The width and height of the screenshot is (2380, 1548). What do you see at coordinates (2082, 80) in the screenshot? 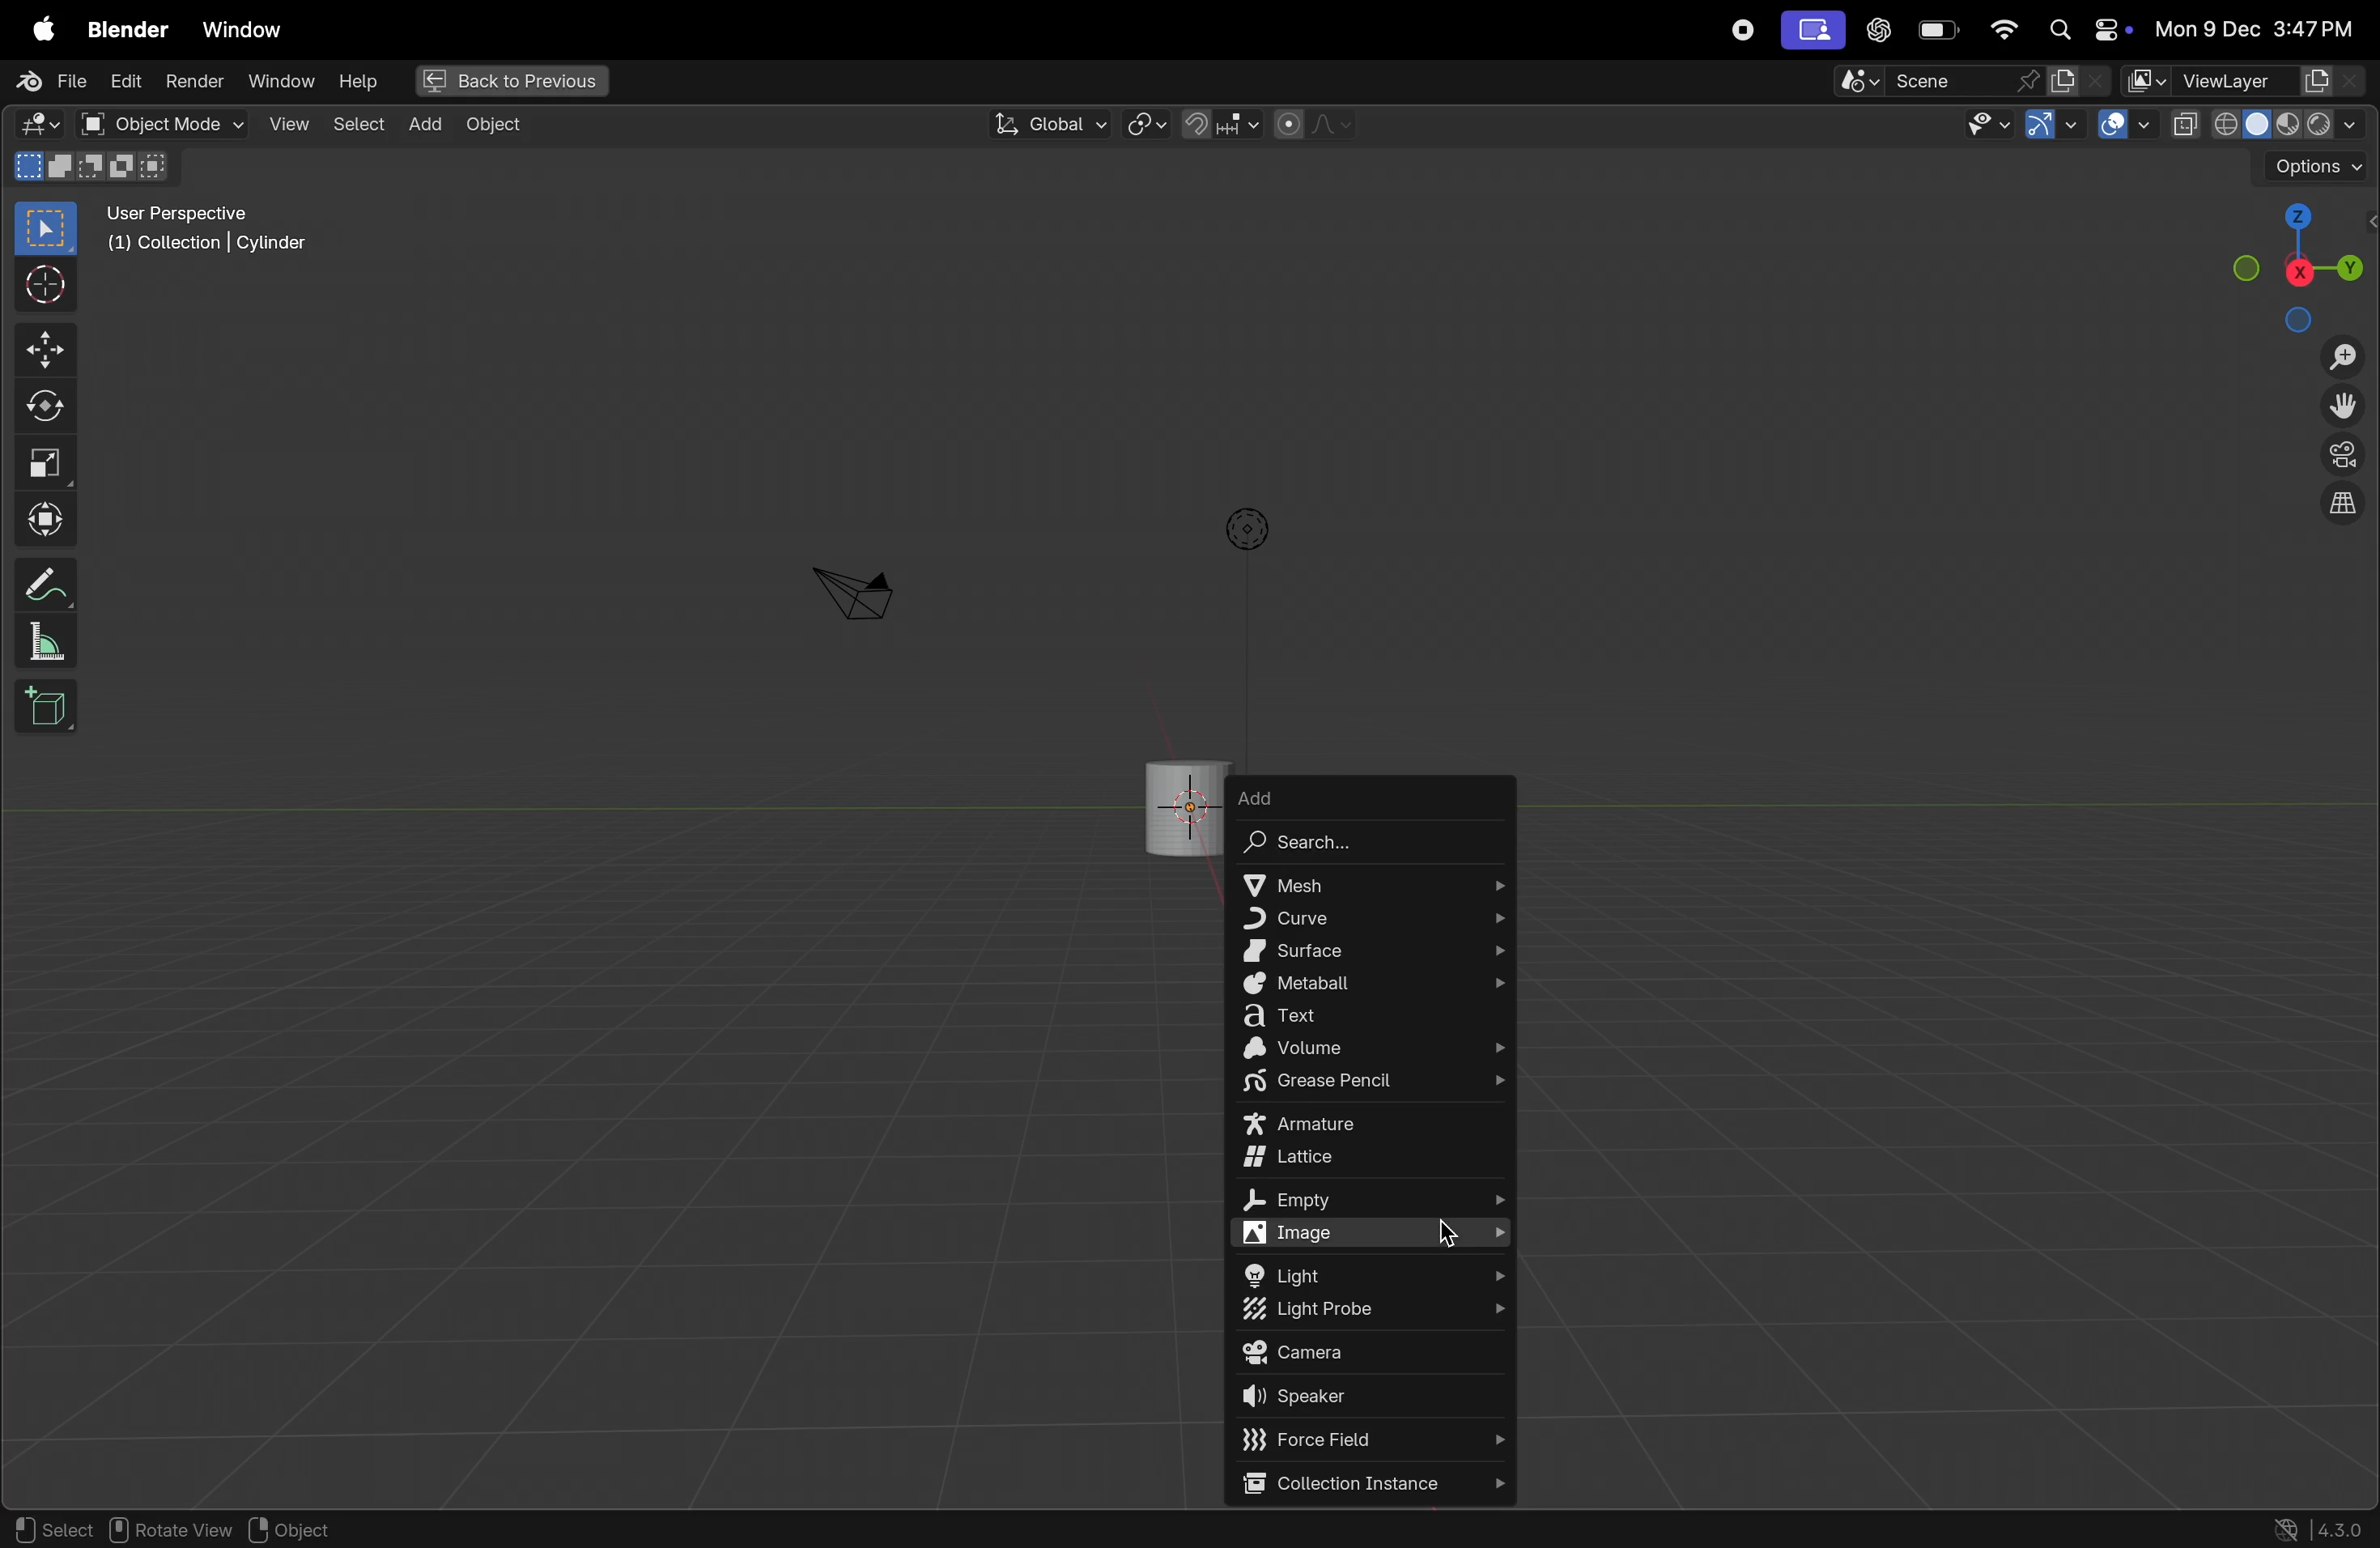
I see `active workspace` at bounding box center [2082, 80].